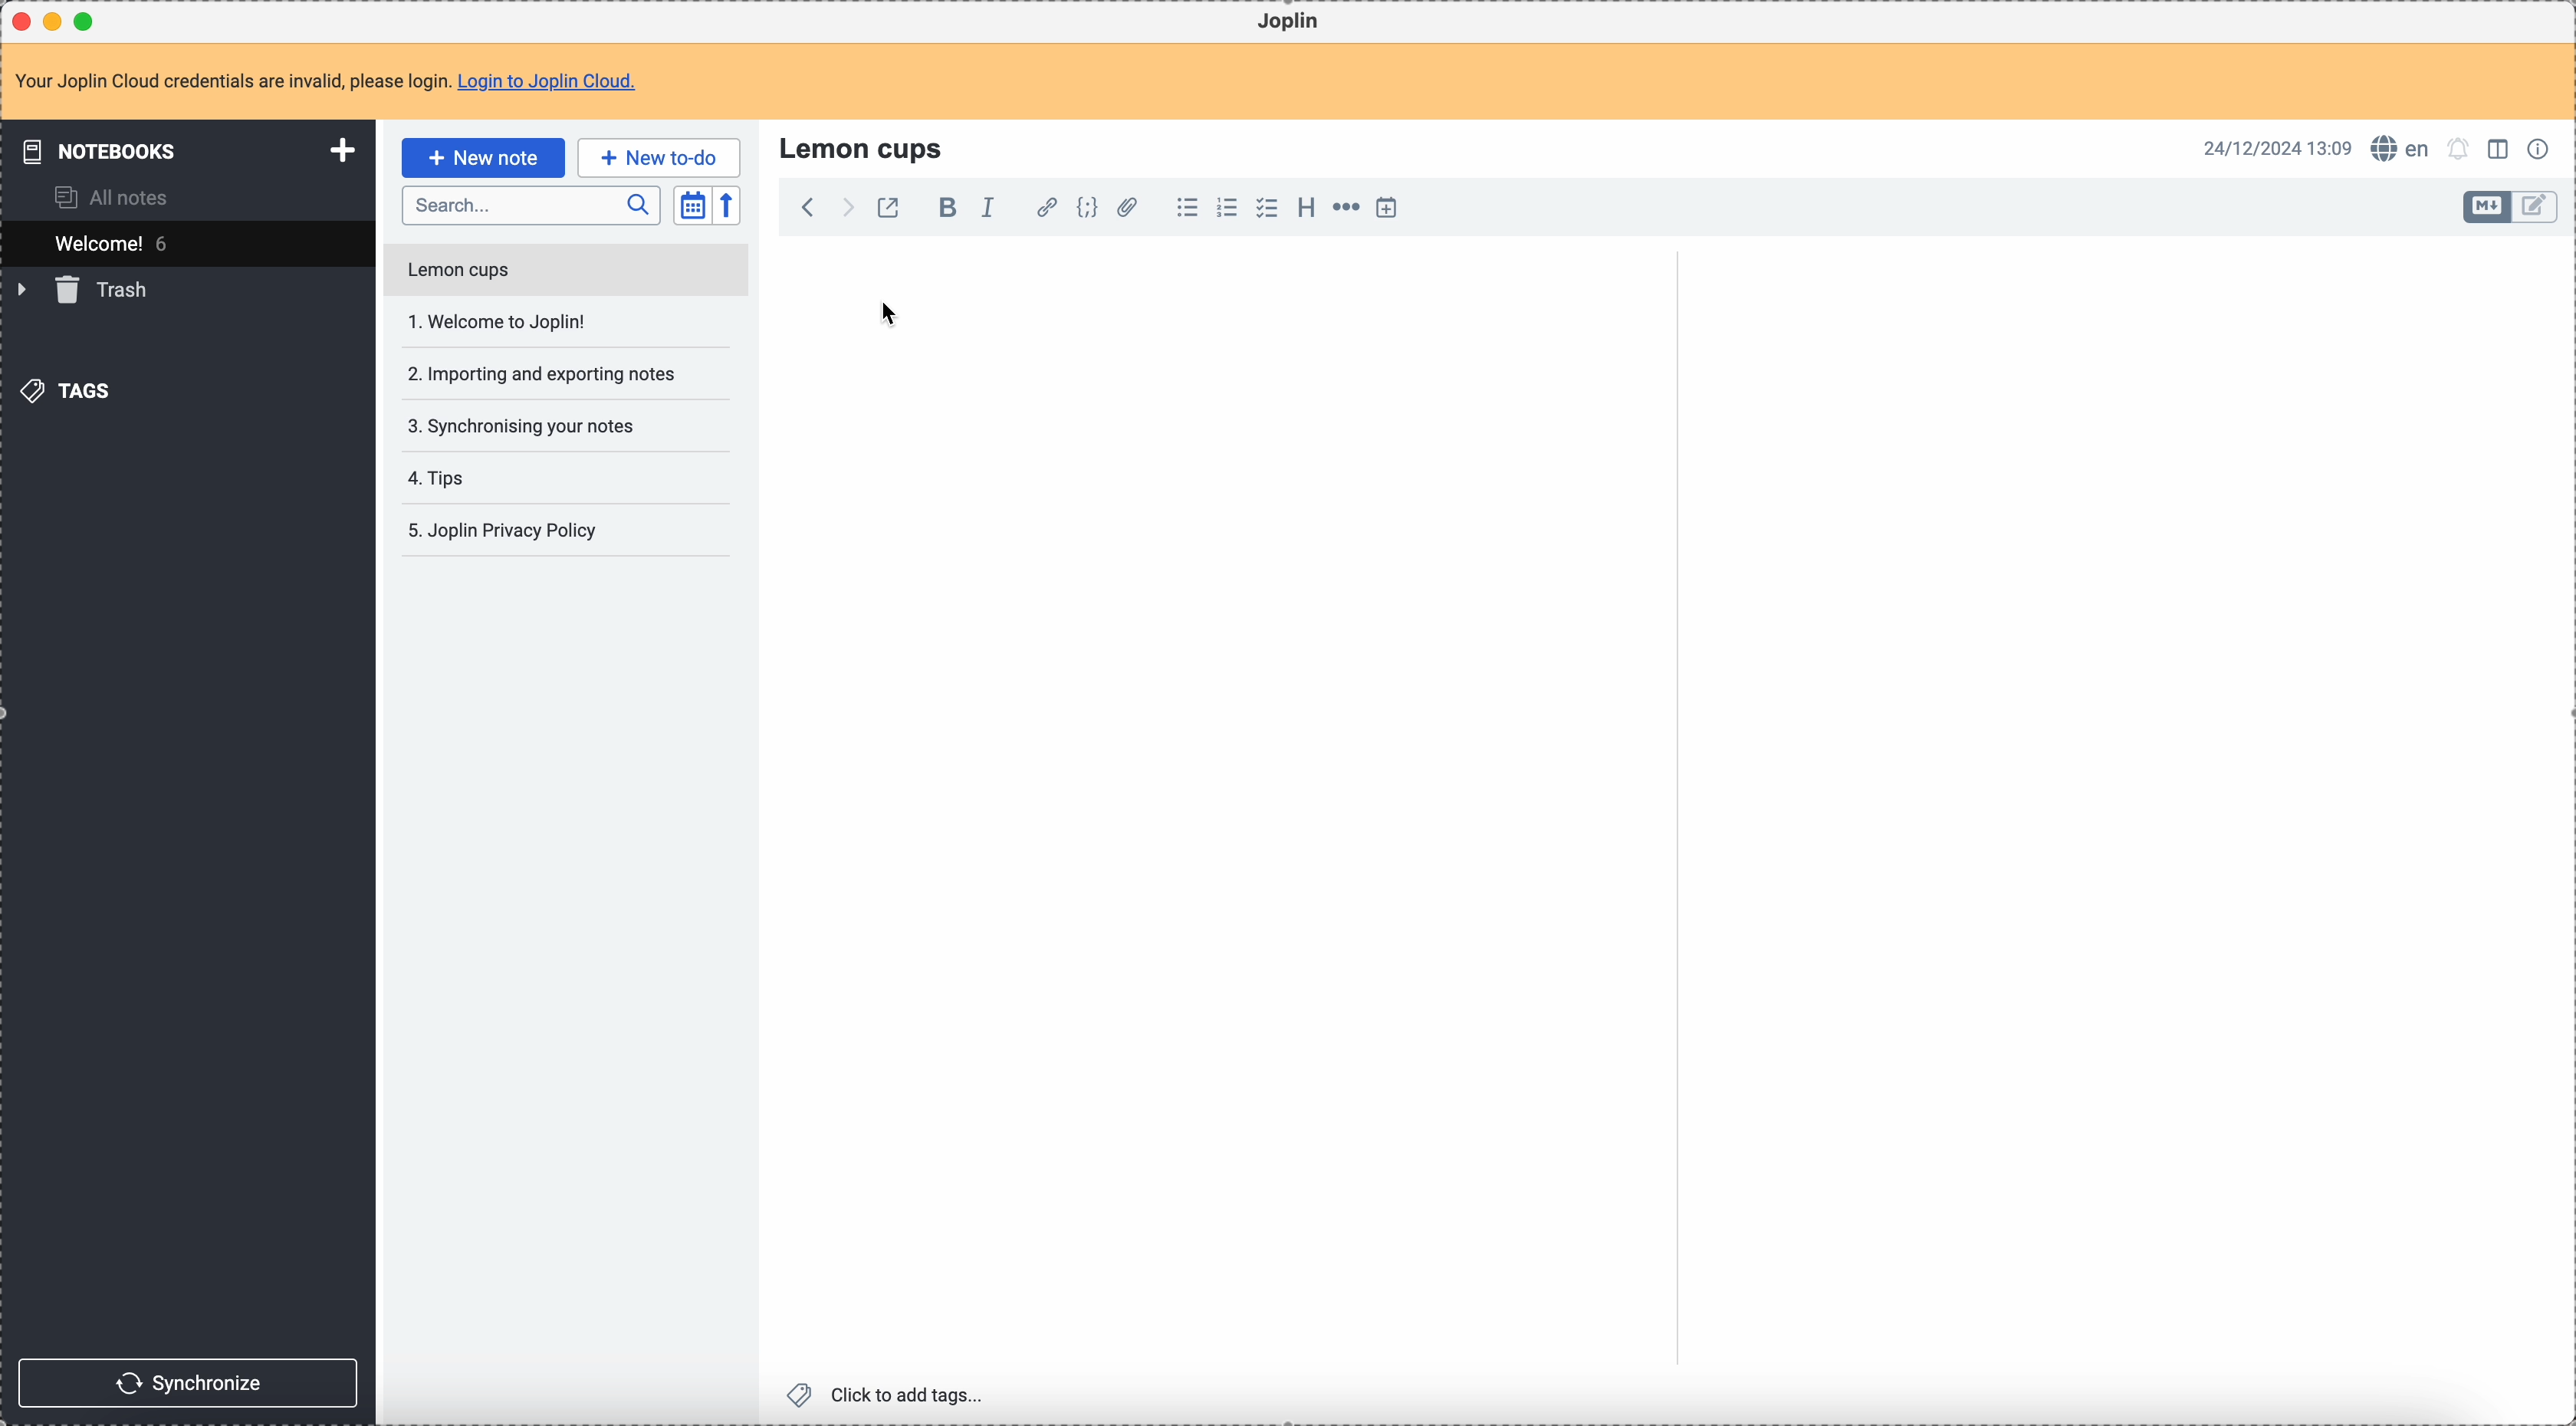 The width and height of the screenshot is (2576, 1426). I want to click on tips, so click(440, 480).